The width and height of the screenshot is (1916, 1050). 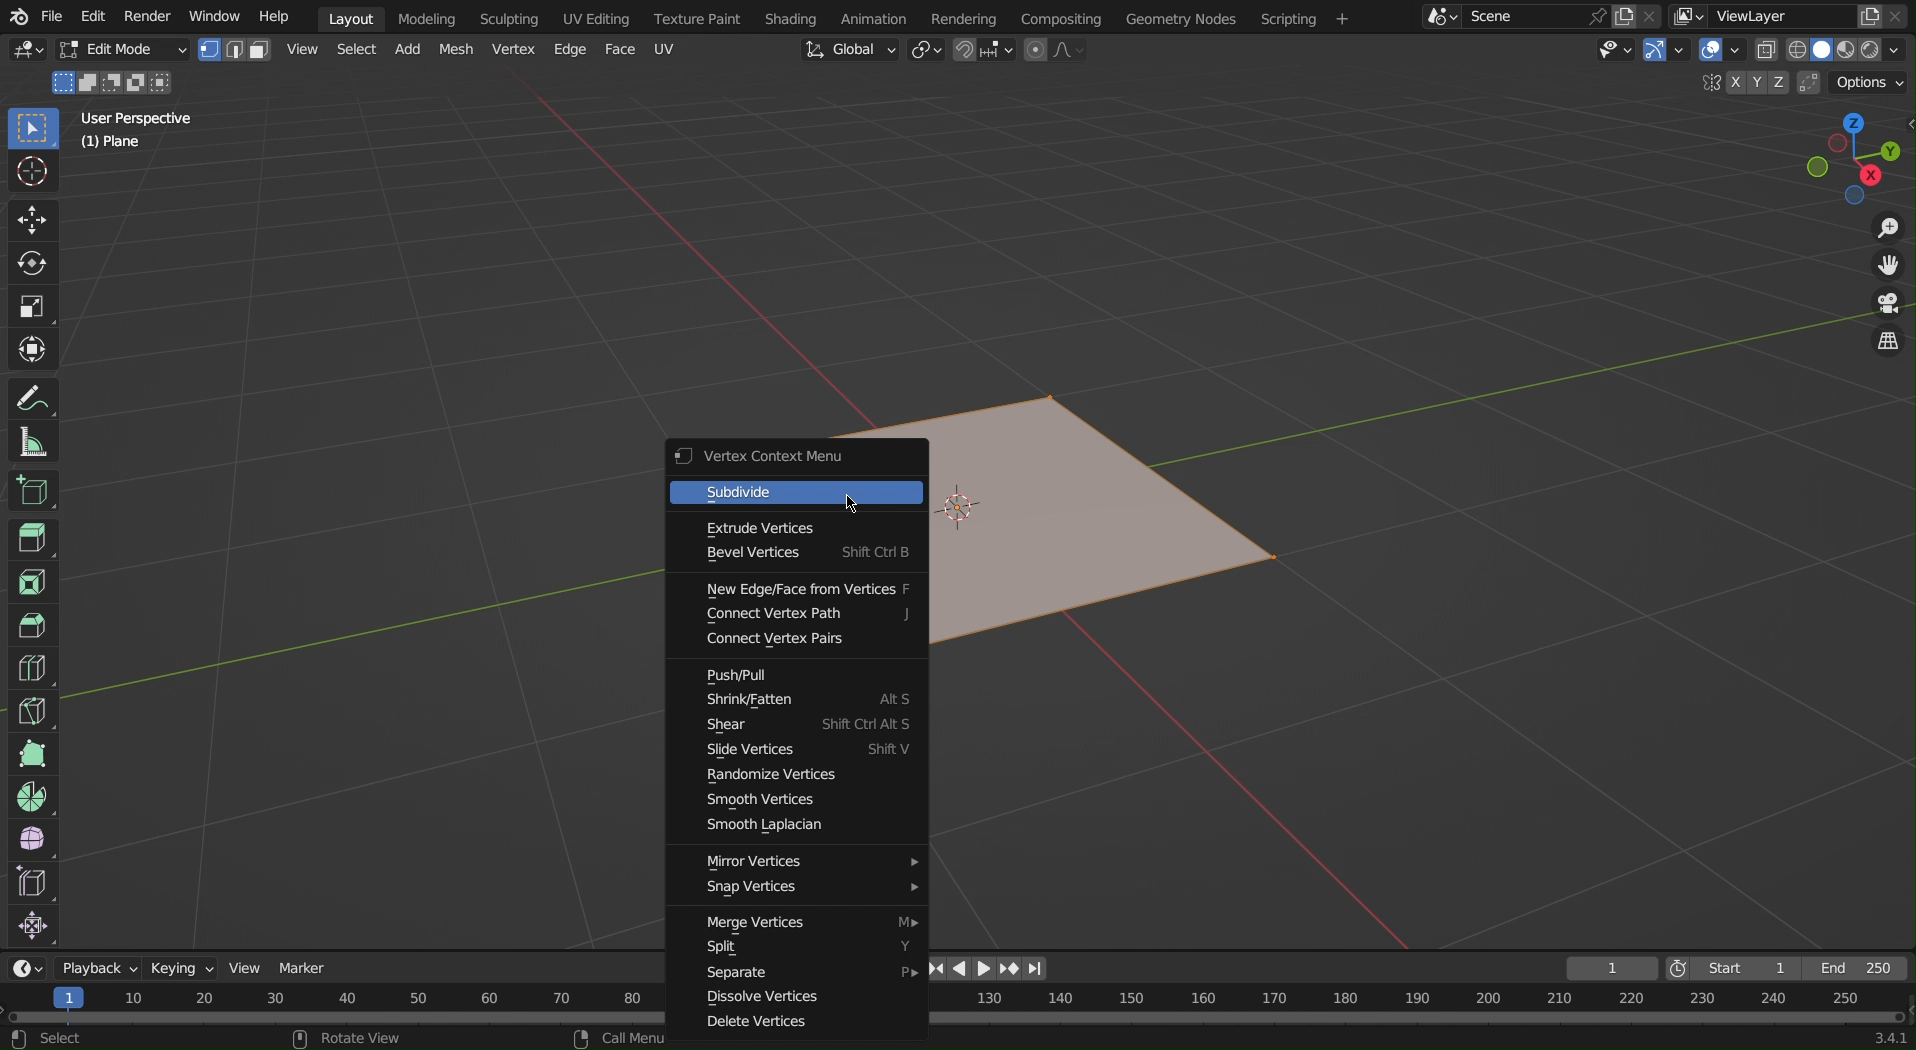 I want to click on Show Object Types, so click(x=1614, y=55).